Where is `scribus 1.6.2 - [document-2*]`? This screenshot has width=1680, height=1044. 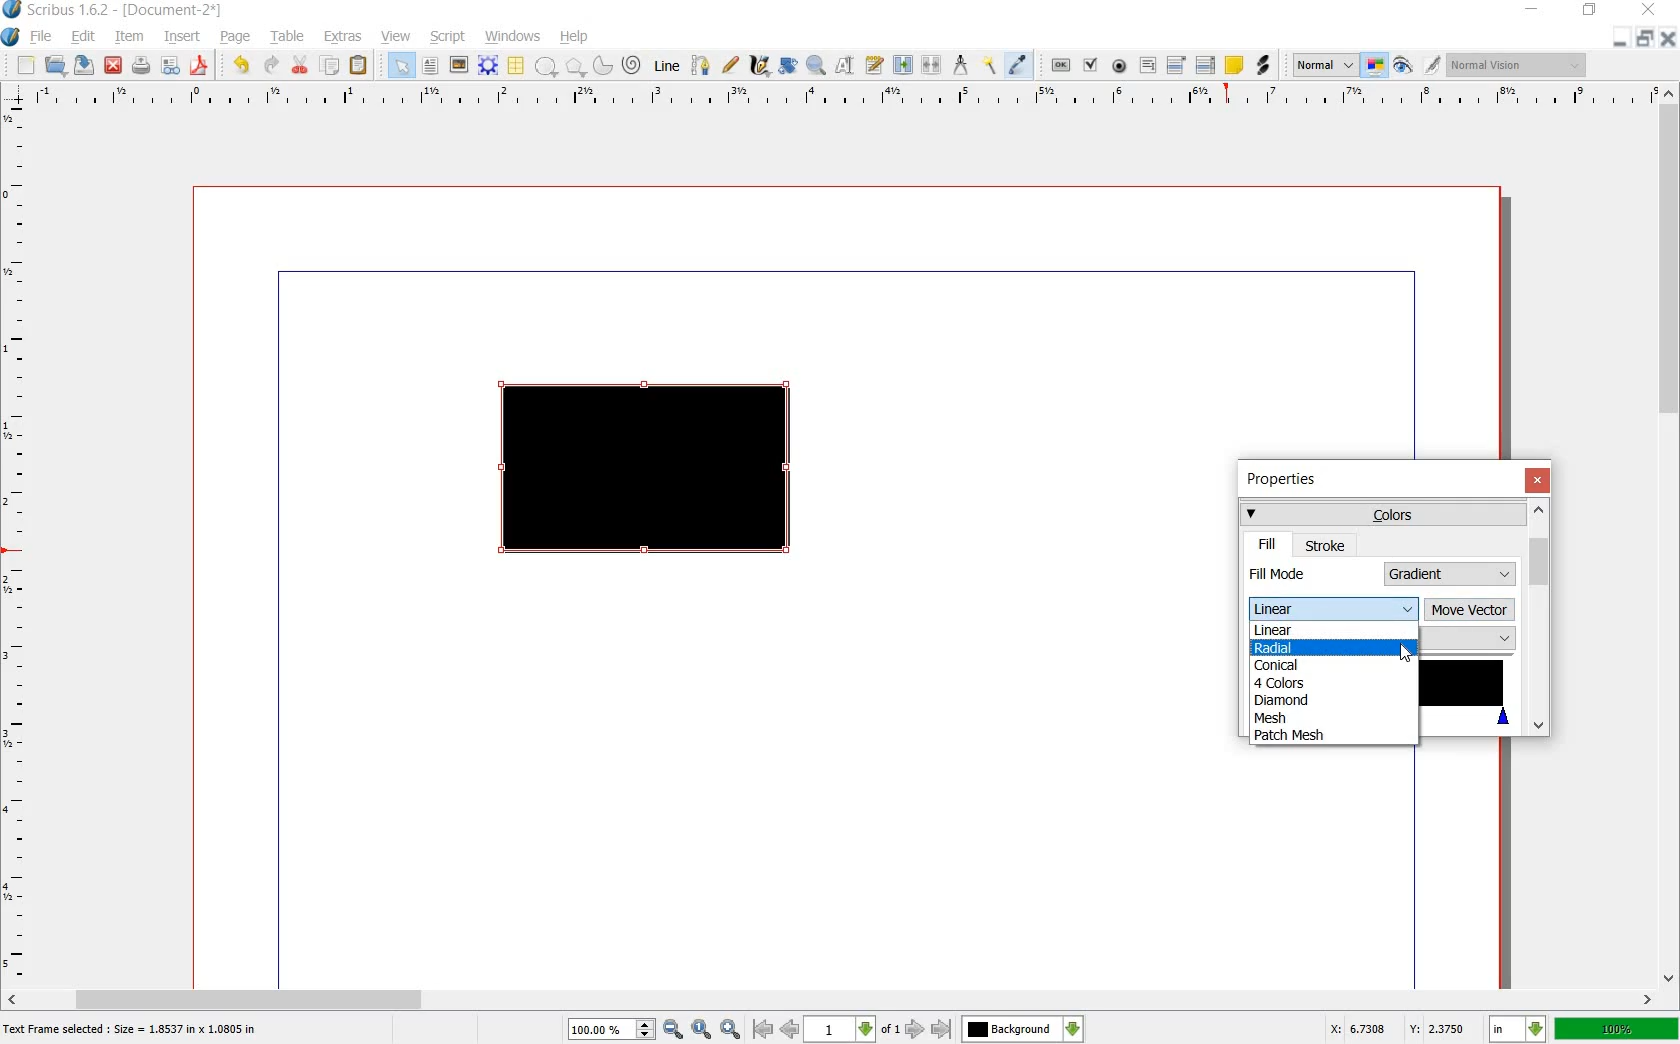 scribus 1.6.2 - [document-2*] is located at coordinates (132, 11).